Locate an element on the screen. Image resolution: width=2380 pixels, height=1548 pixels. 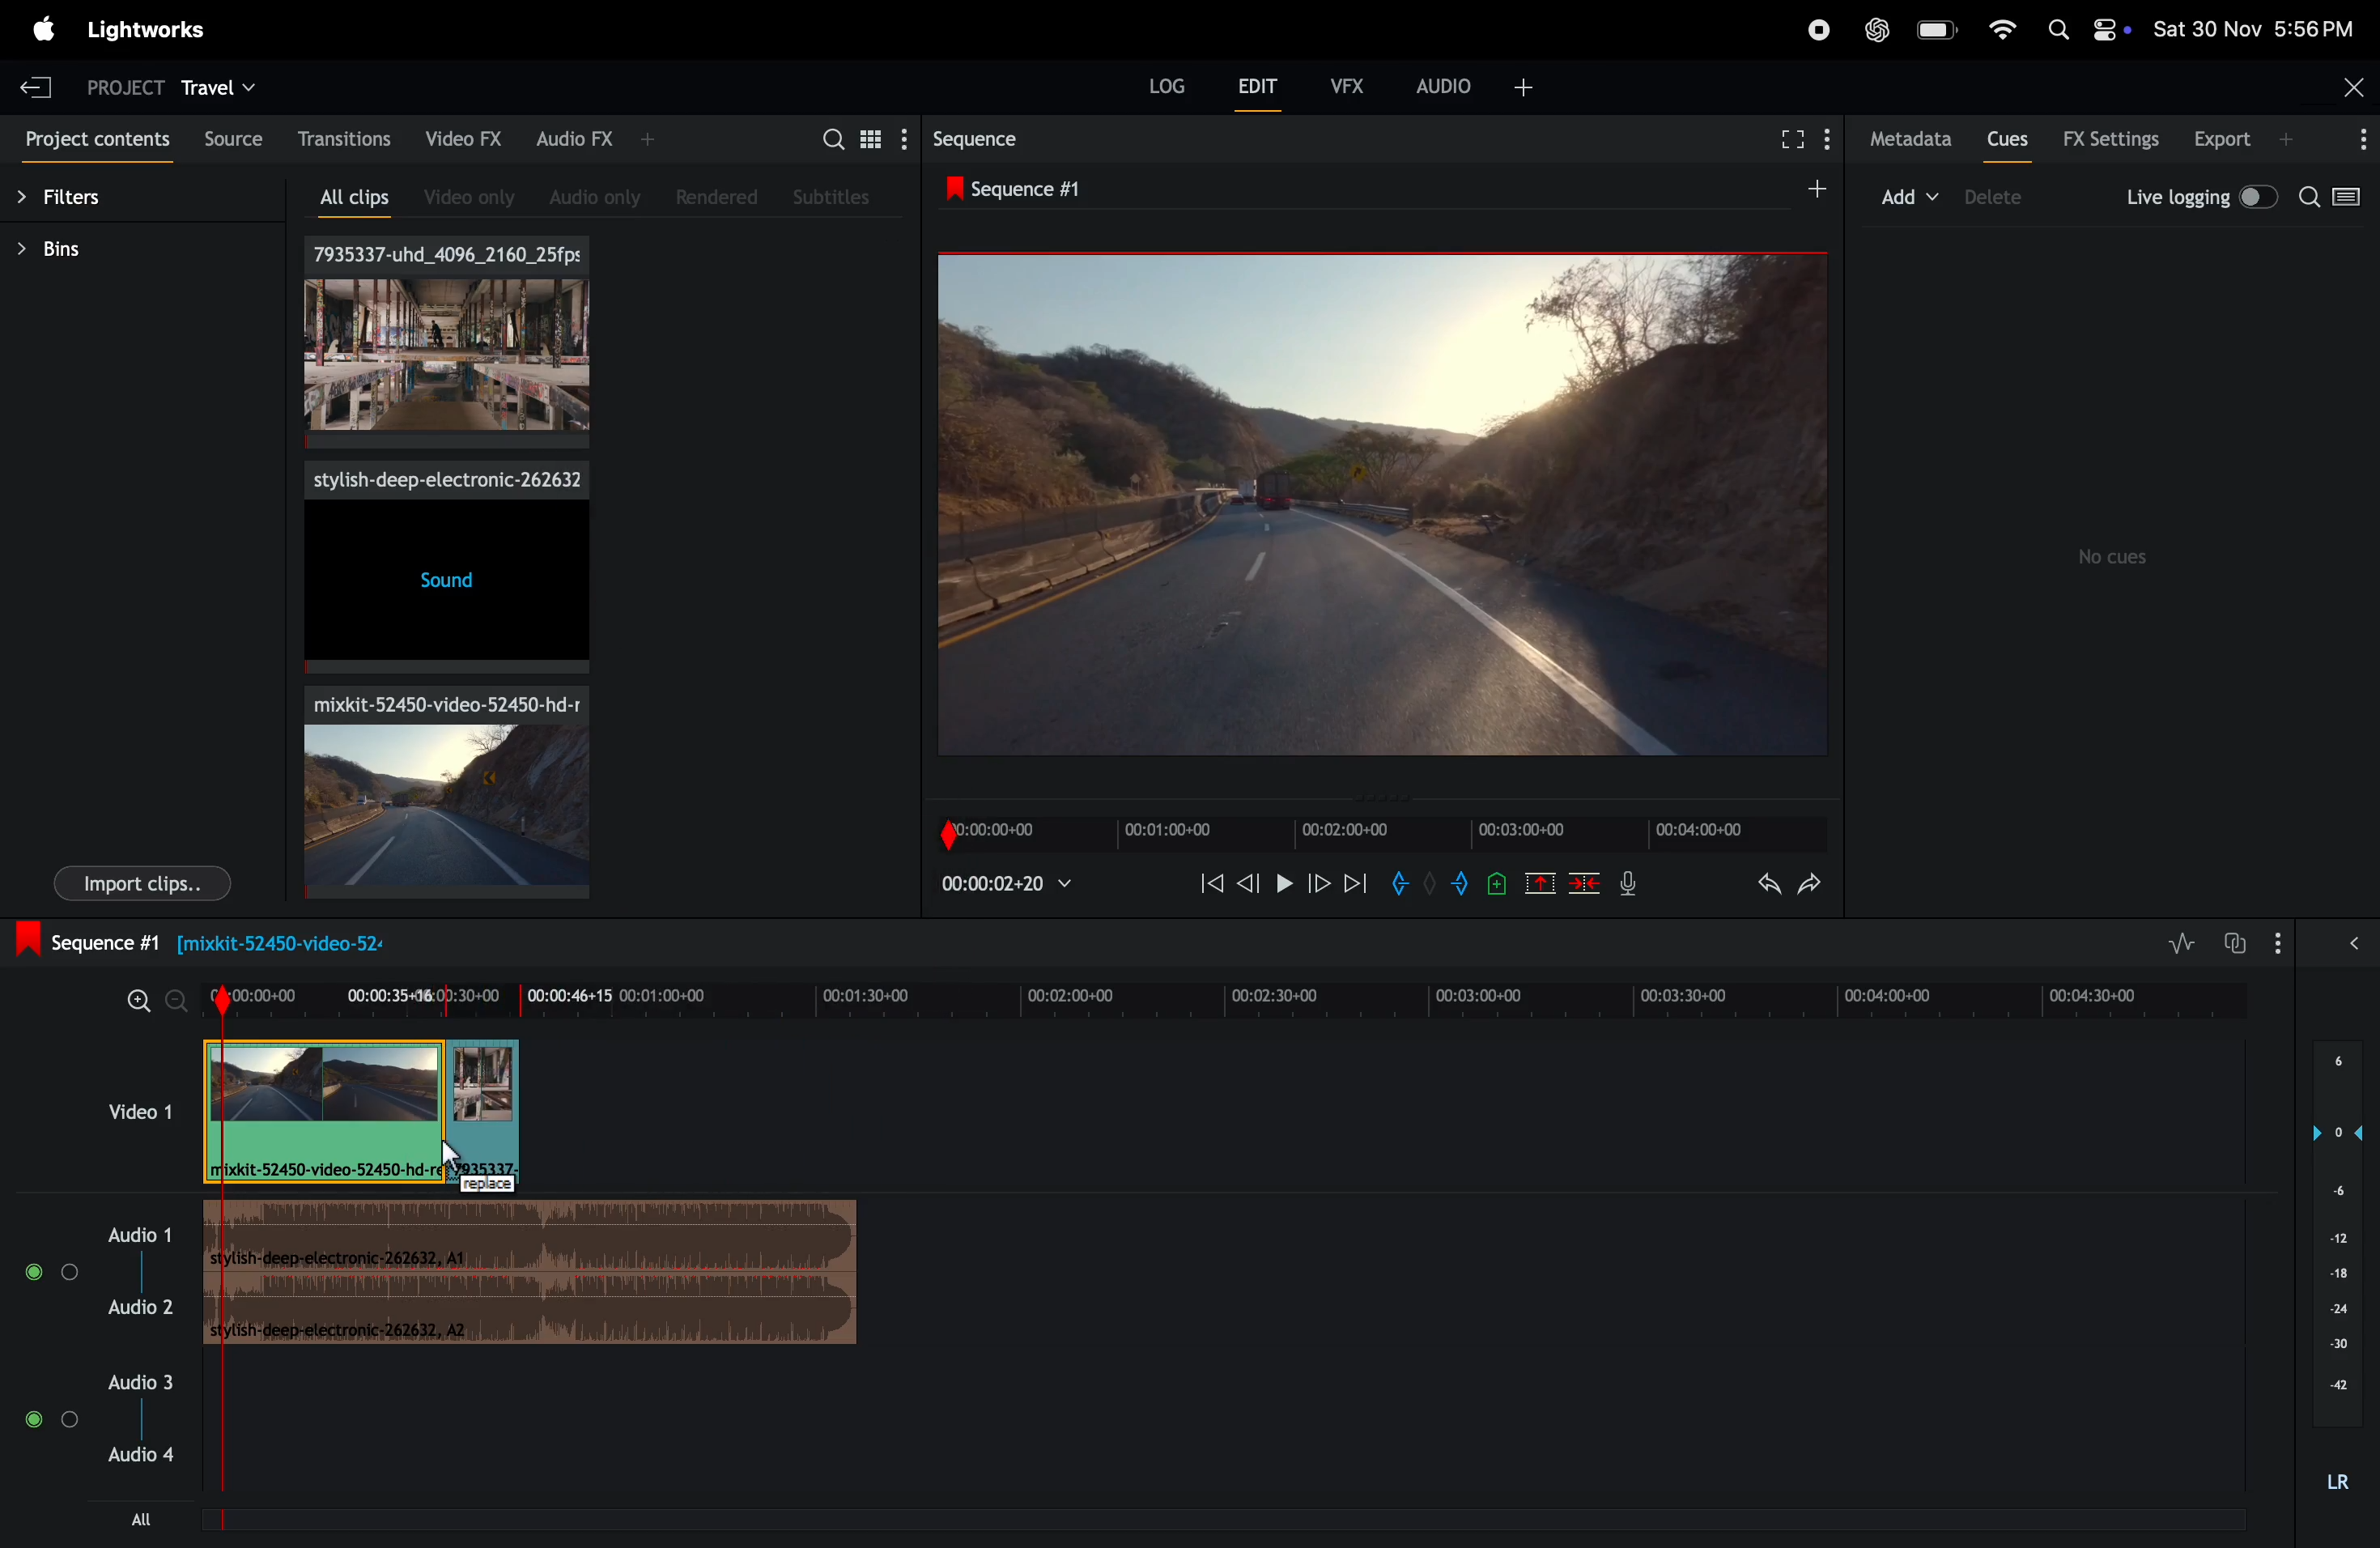
video only is located at coordinates (460, 198).